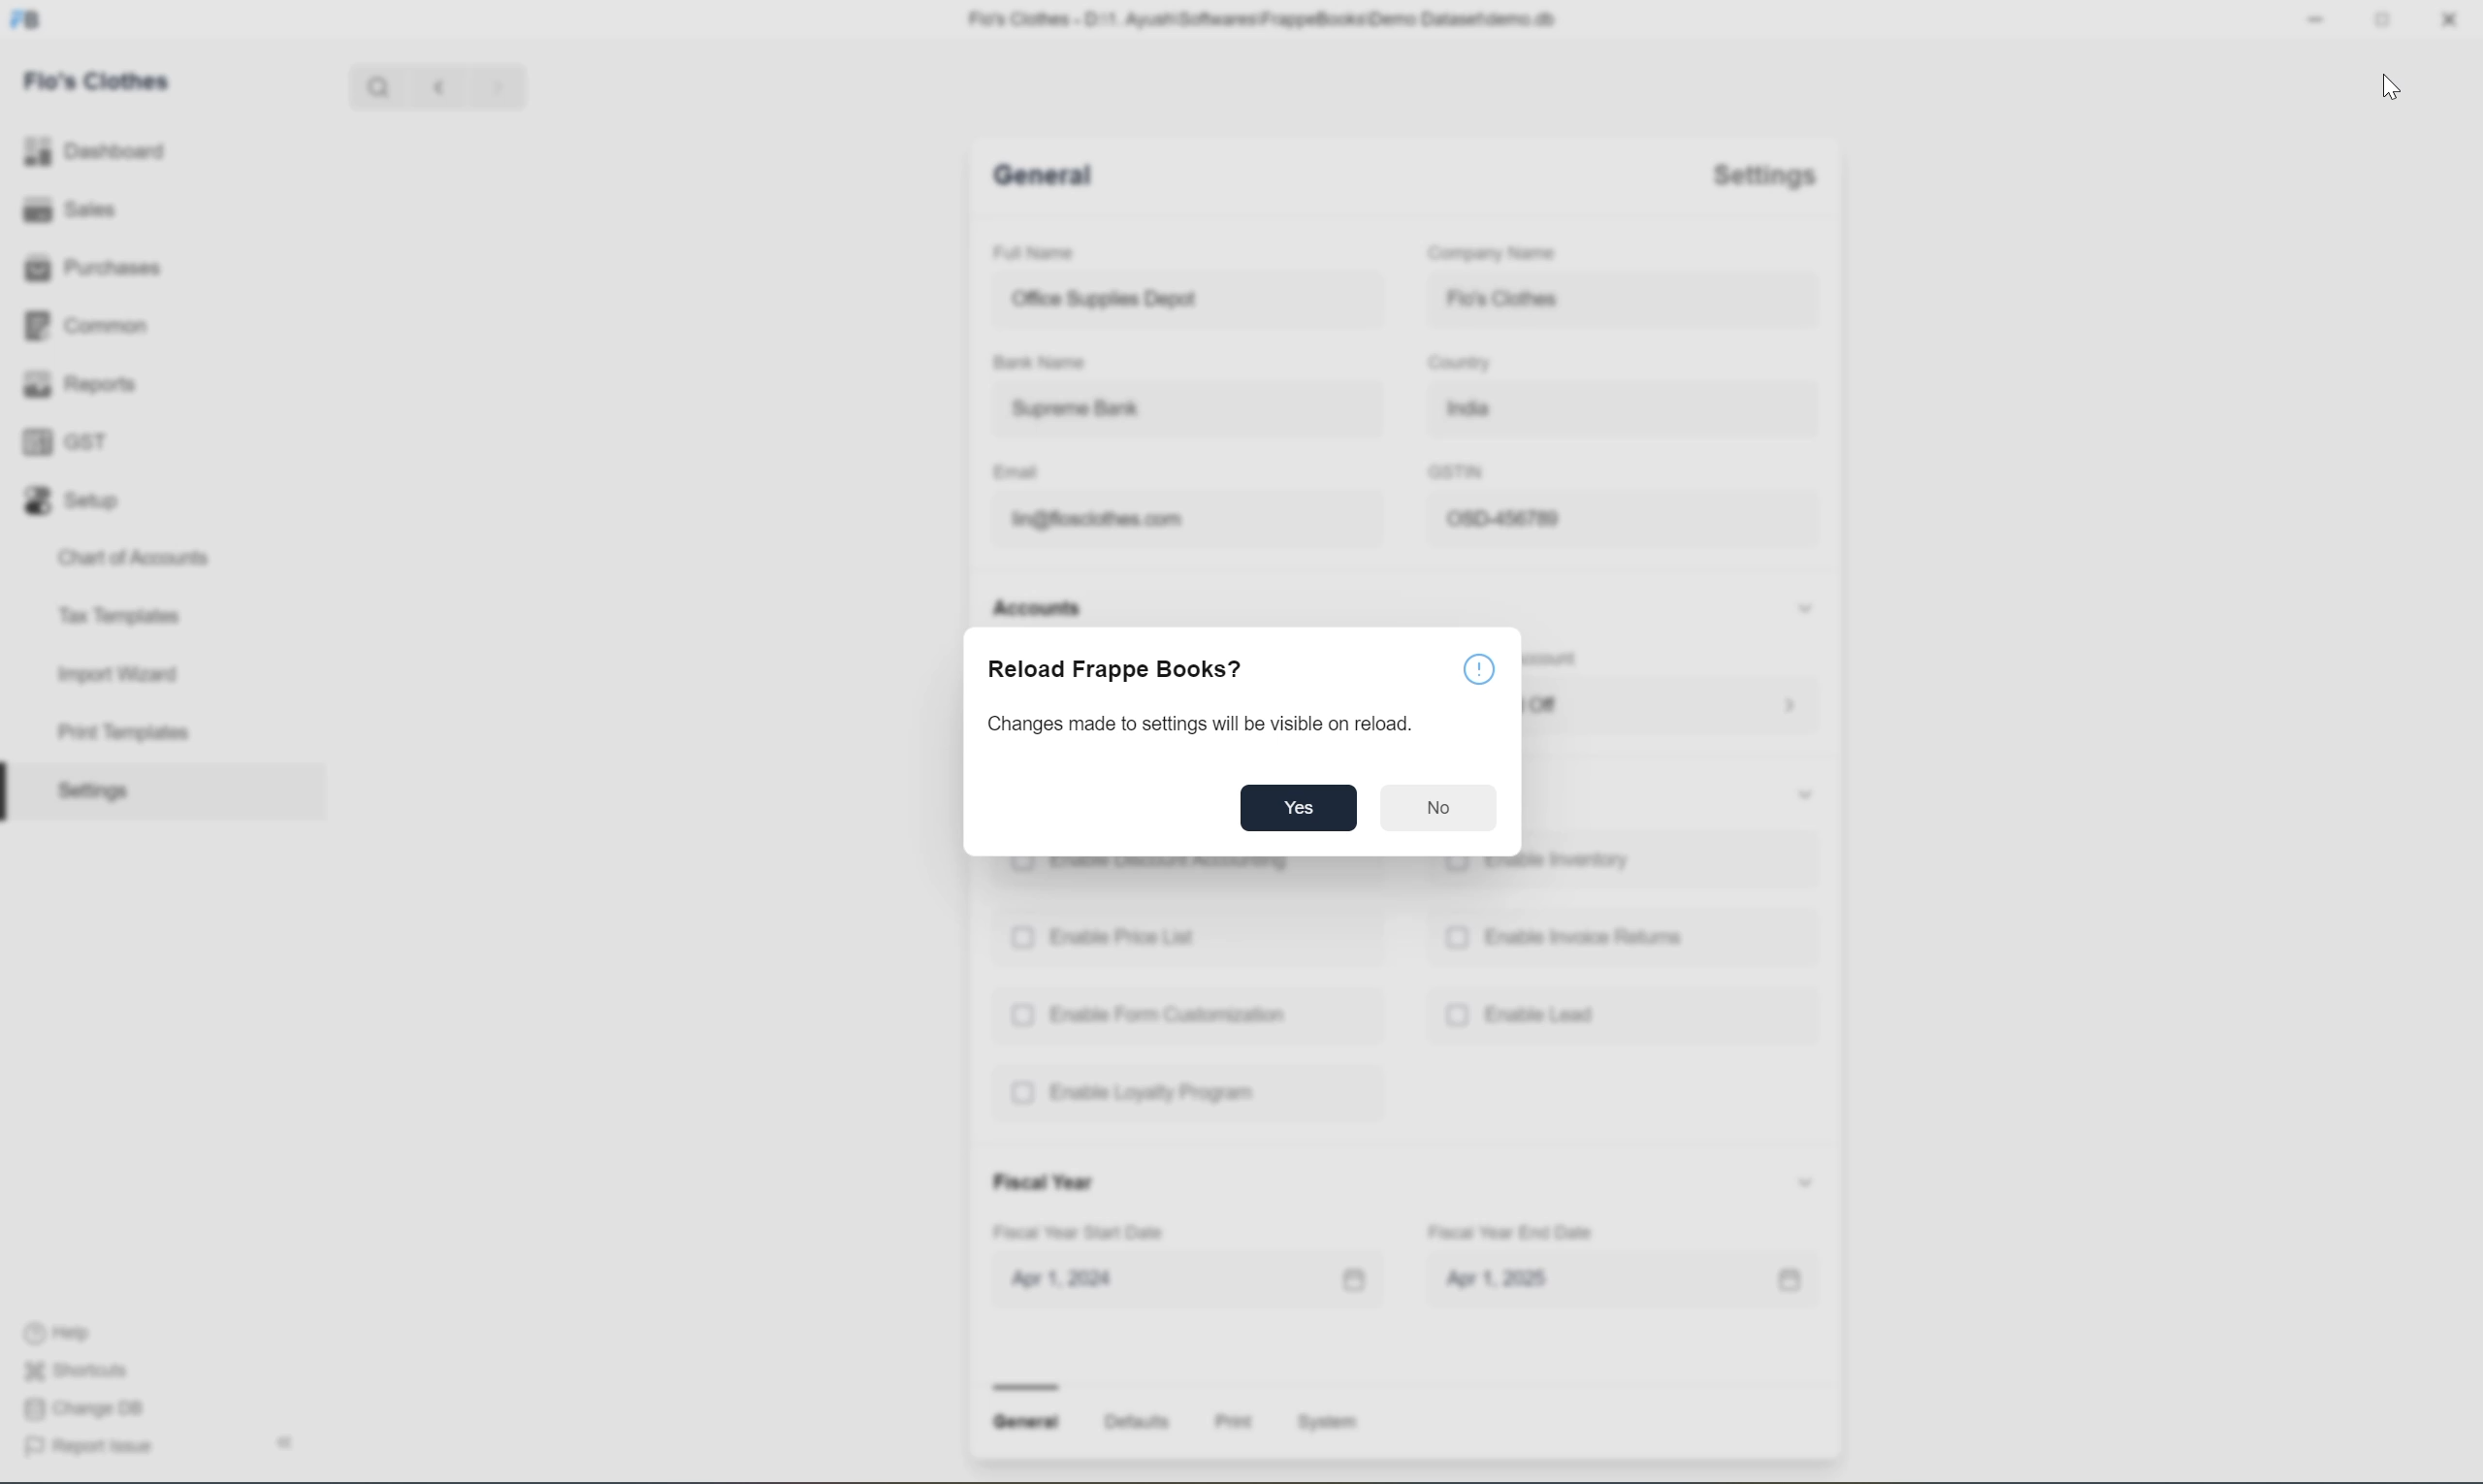 The width and height of the screenshot is (2483, 1484). I want to click on Reload Frappe Books?, so click(1119, 669).